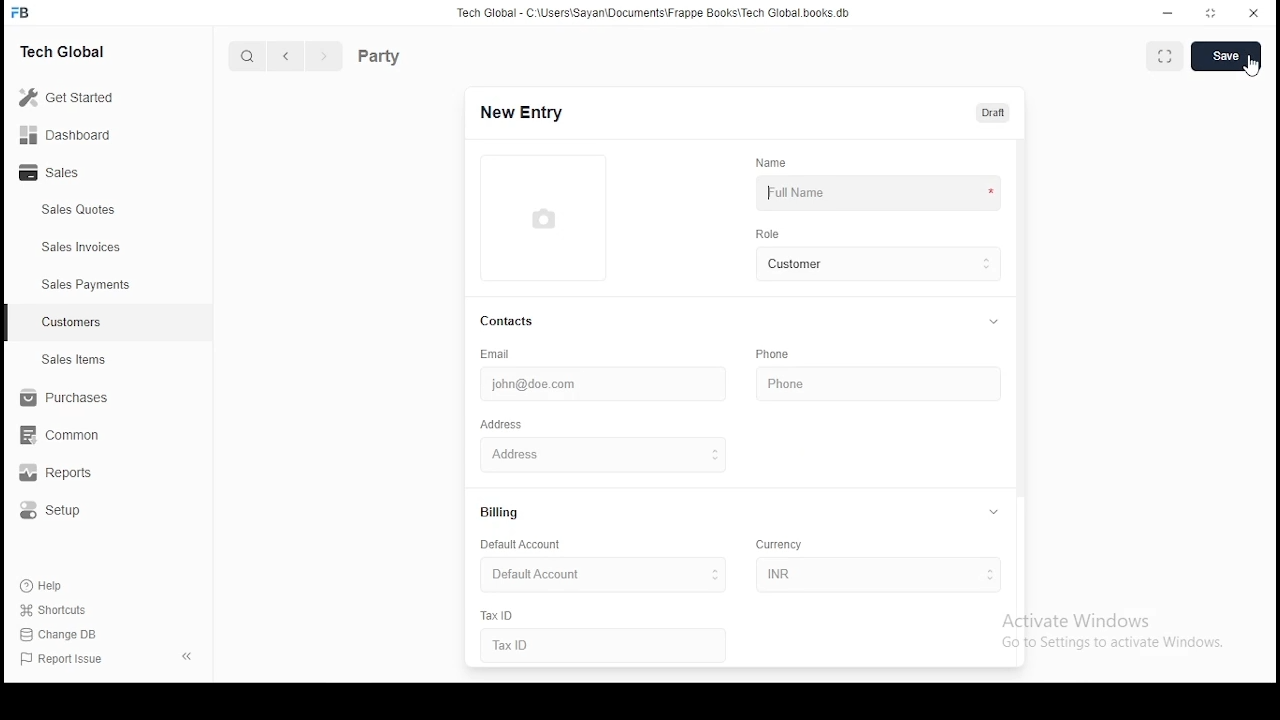 This screenshot has height=720, width=1280. What do you see at coordinates (43, 587) in the screenshot?
I see `Help` at bounding box center [43, 587].